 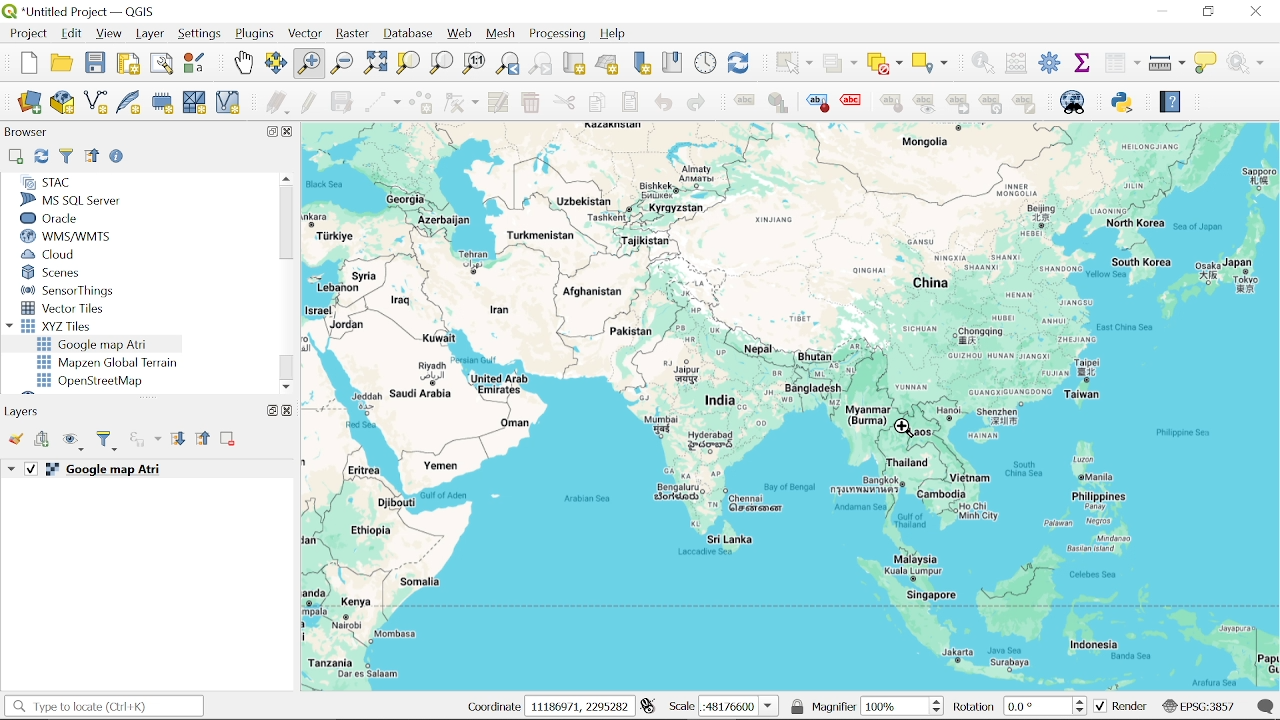 I want to click on Expand all, so click(x=178, y=440).